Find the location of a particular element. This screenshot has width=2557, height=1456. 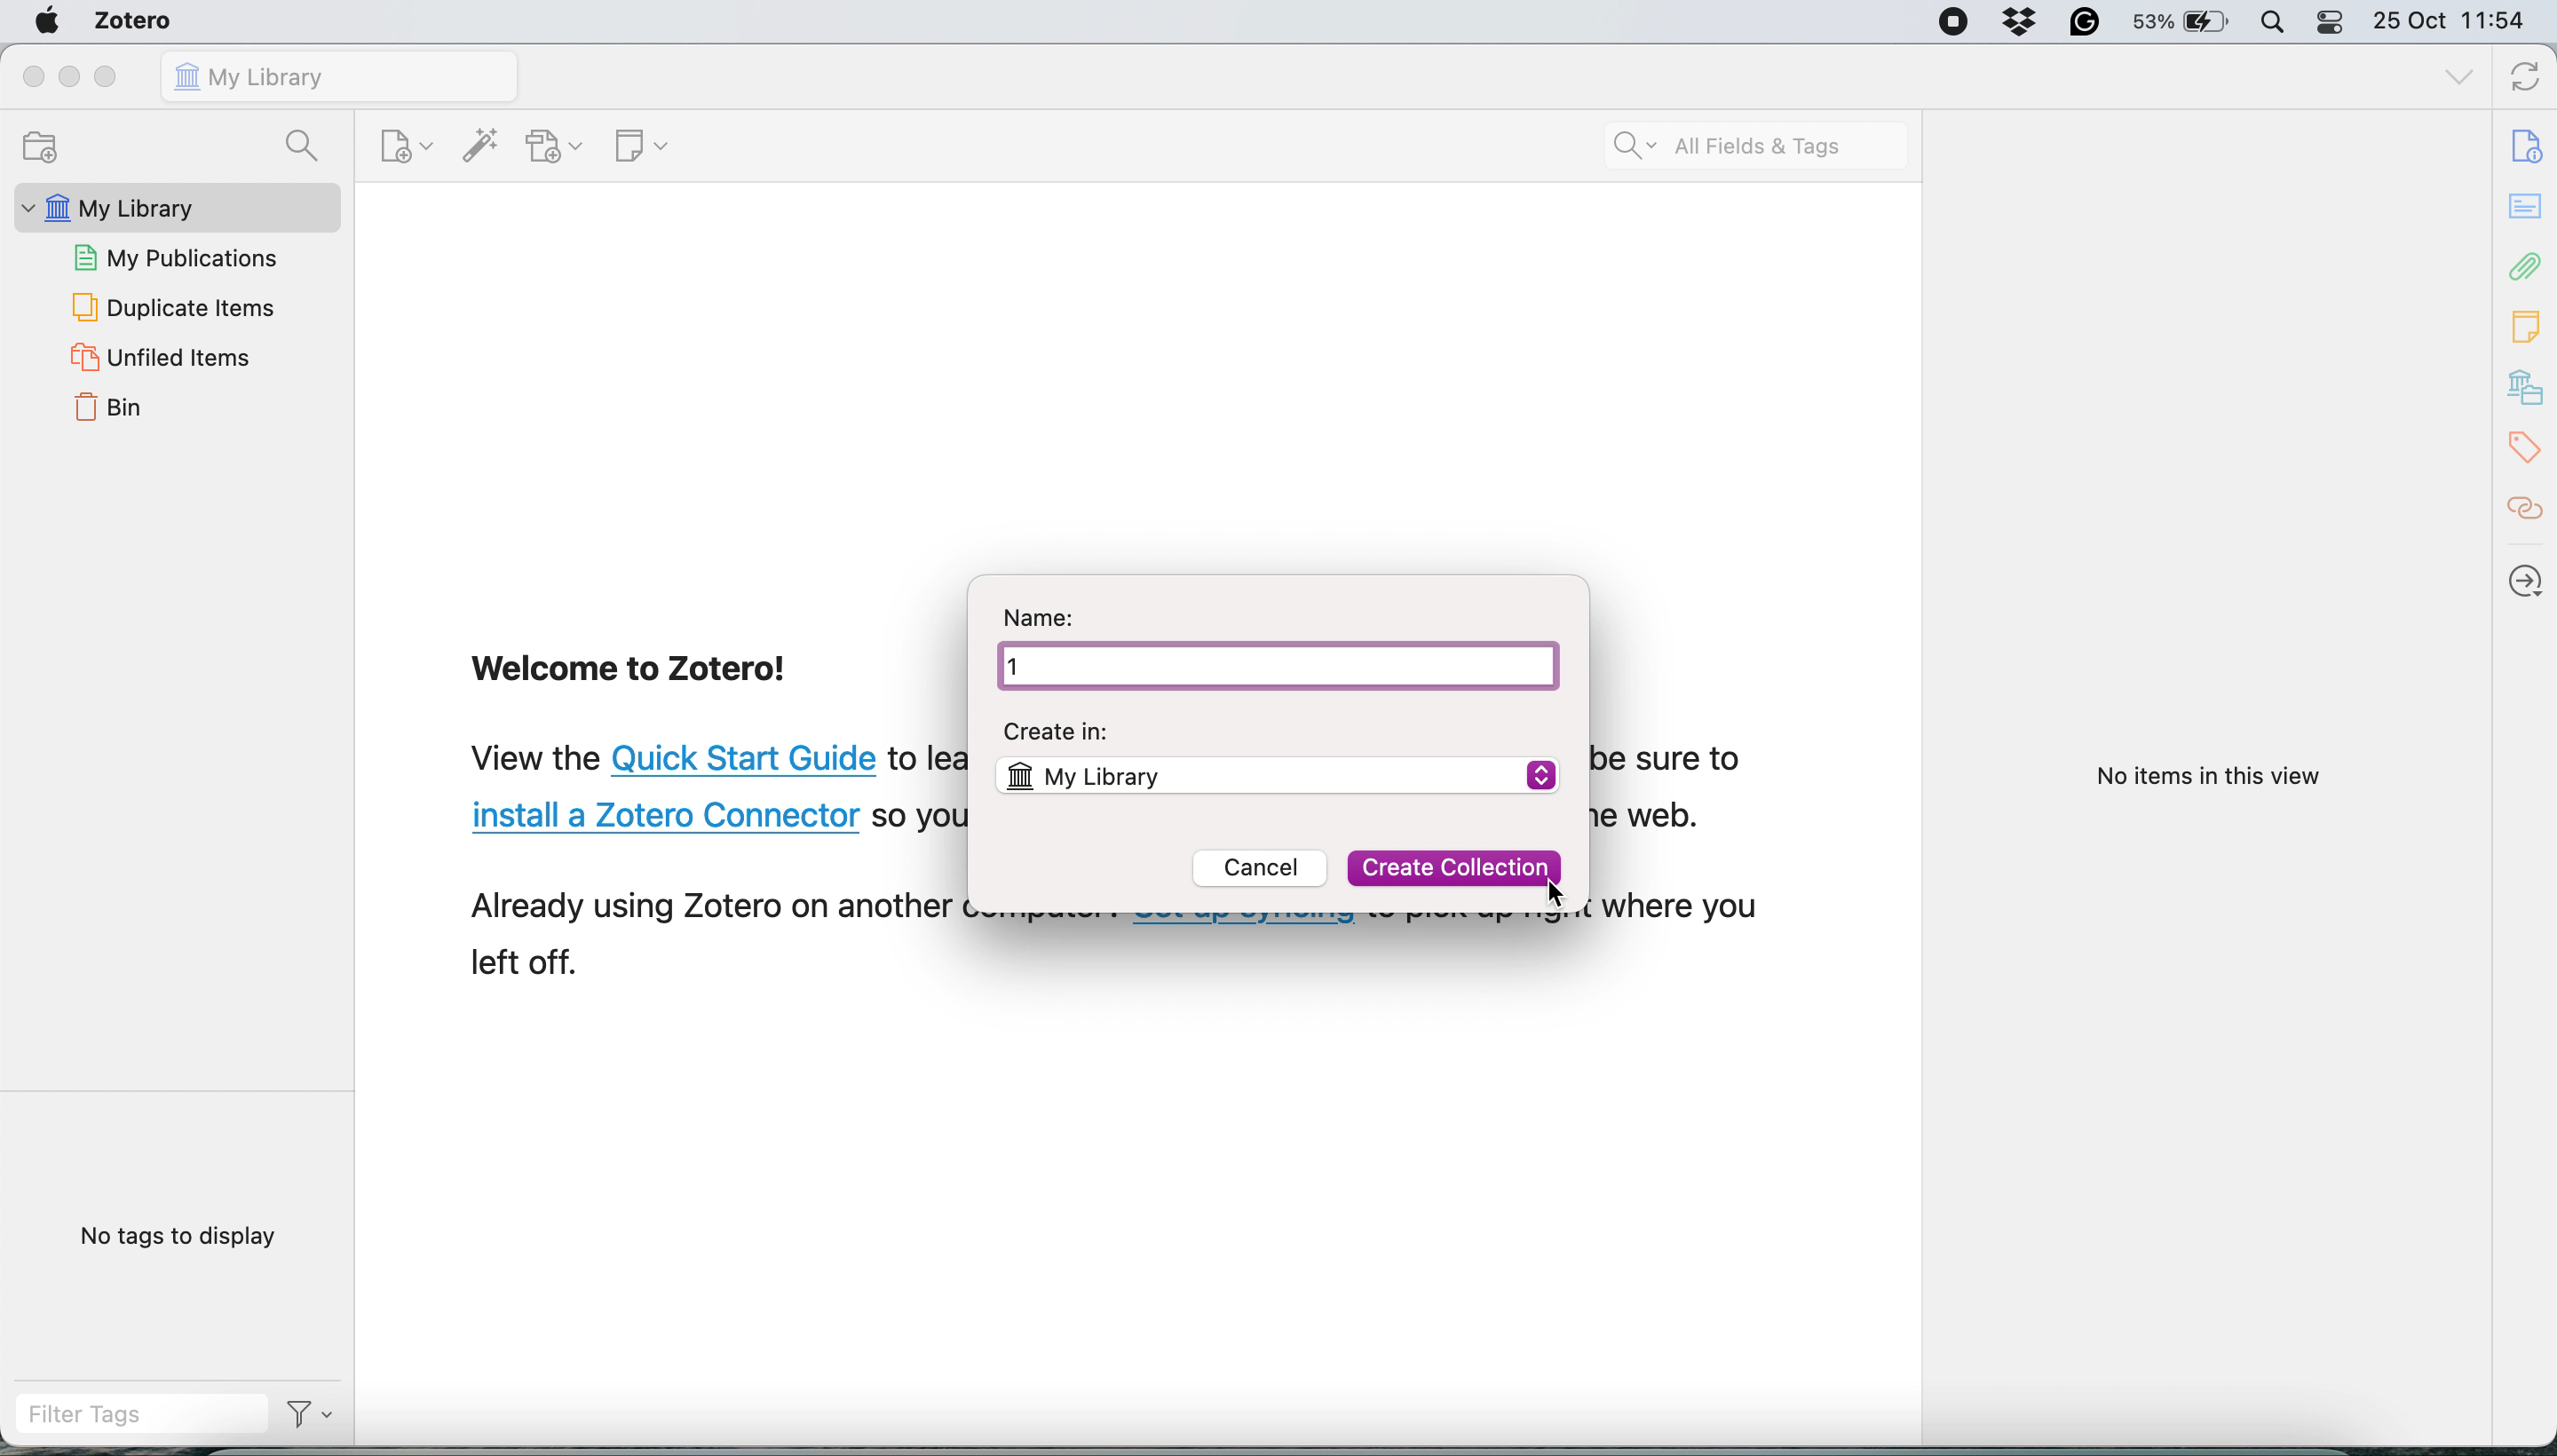

grammarly is located at coordinates (2085, 22).